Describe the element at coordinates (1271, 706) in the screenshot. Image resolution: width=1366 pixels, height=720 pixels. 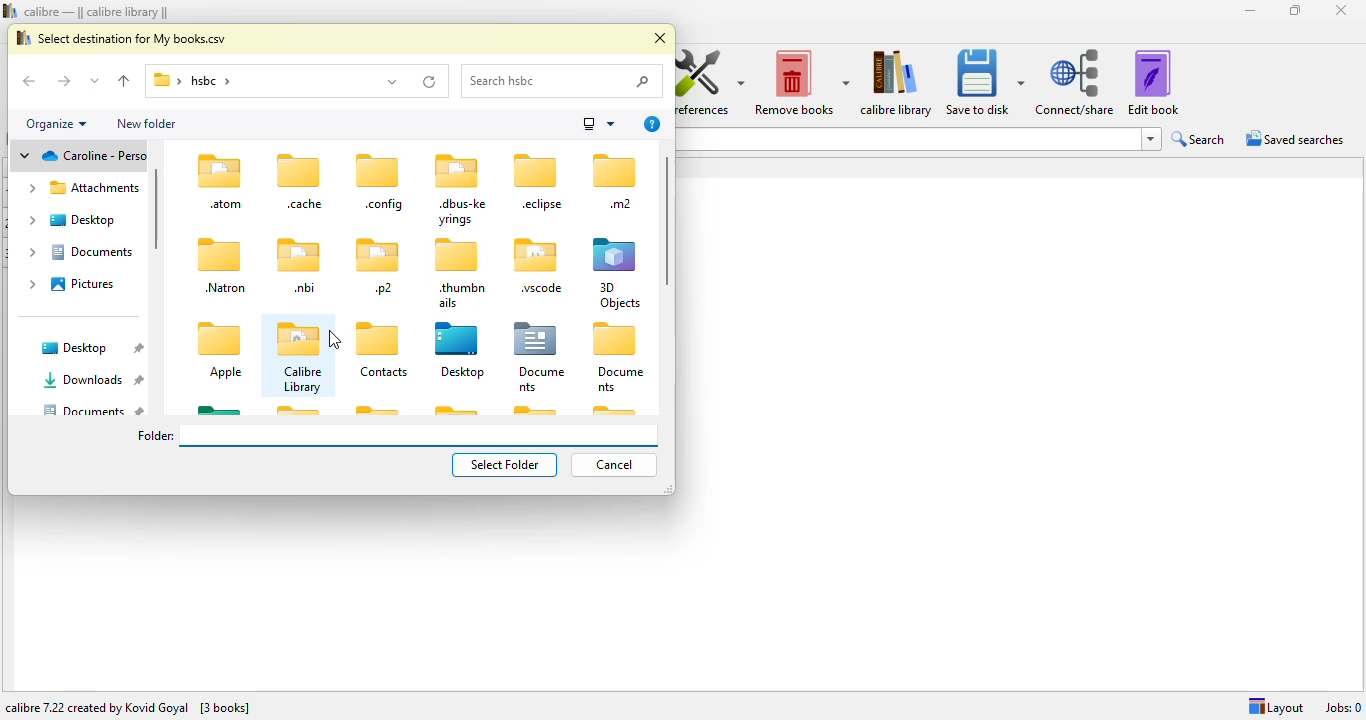
I see `Layout` at that location.